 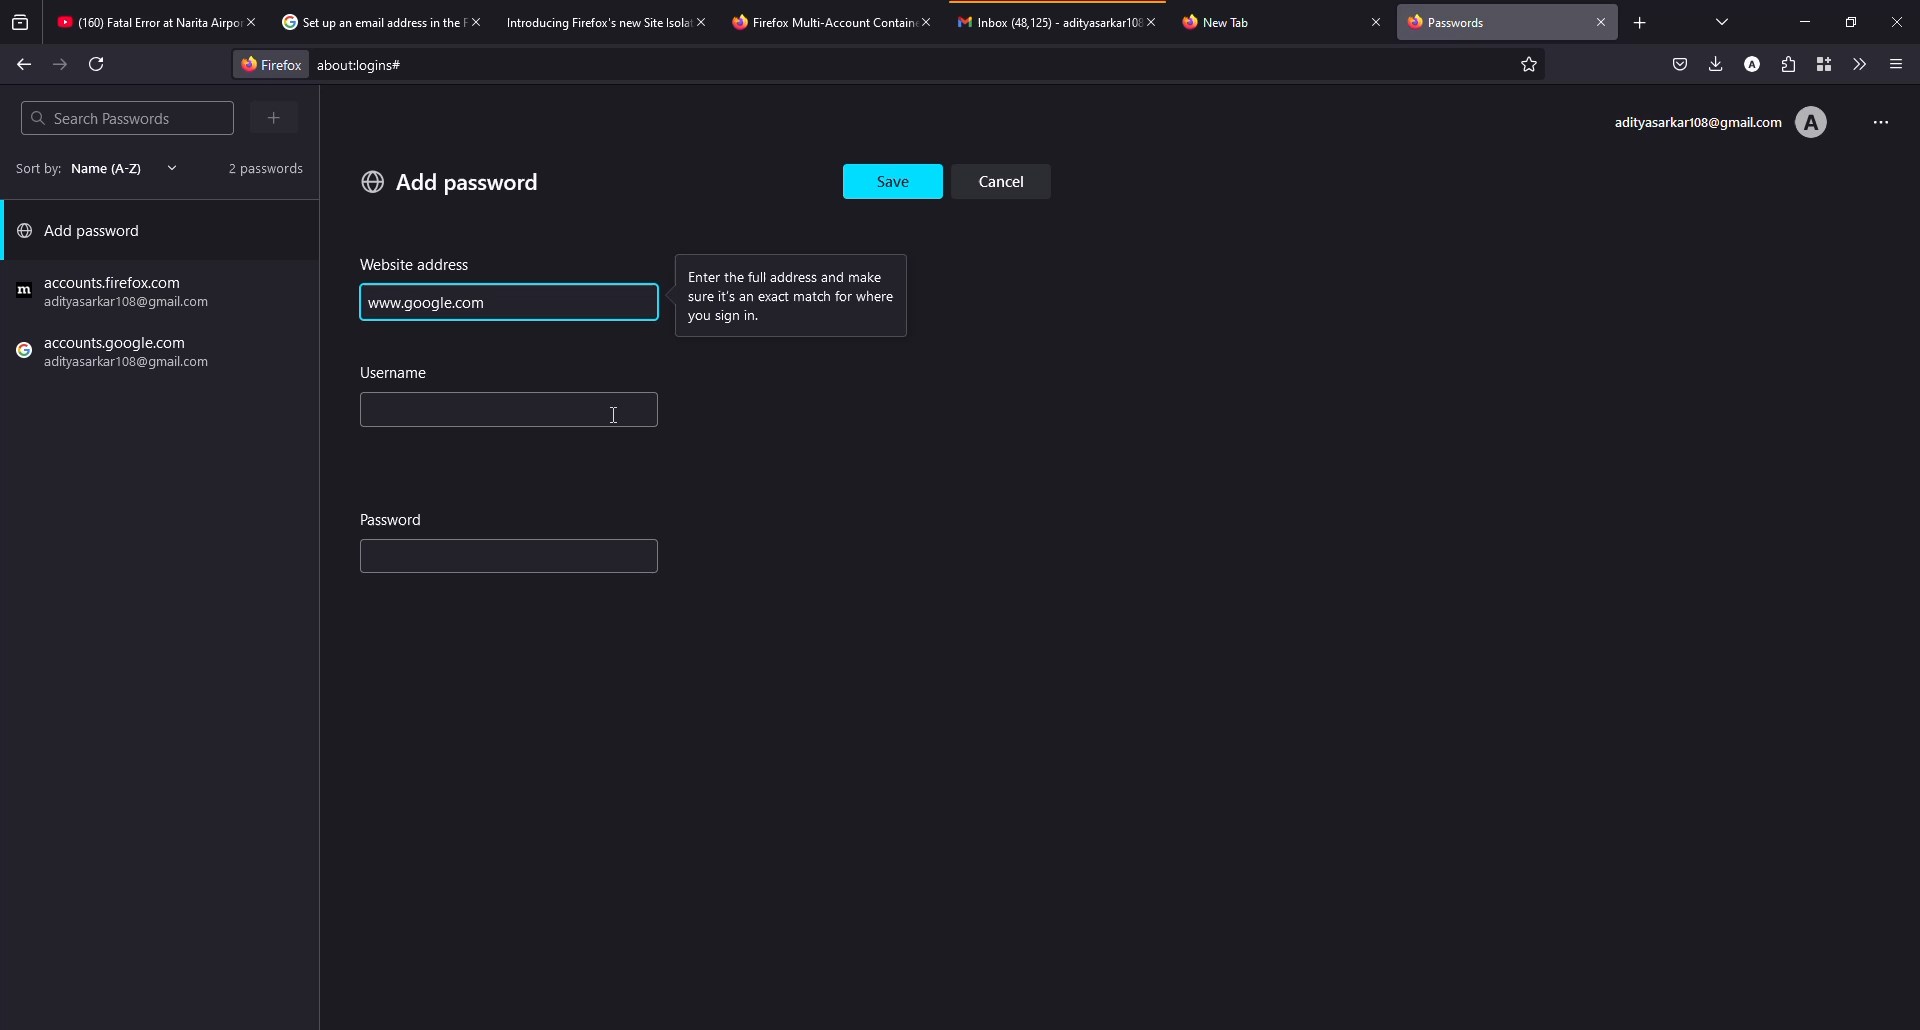 I want to click on save, so click(x=895, y=176).